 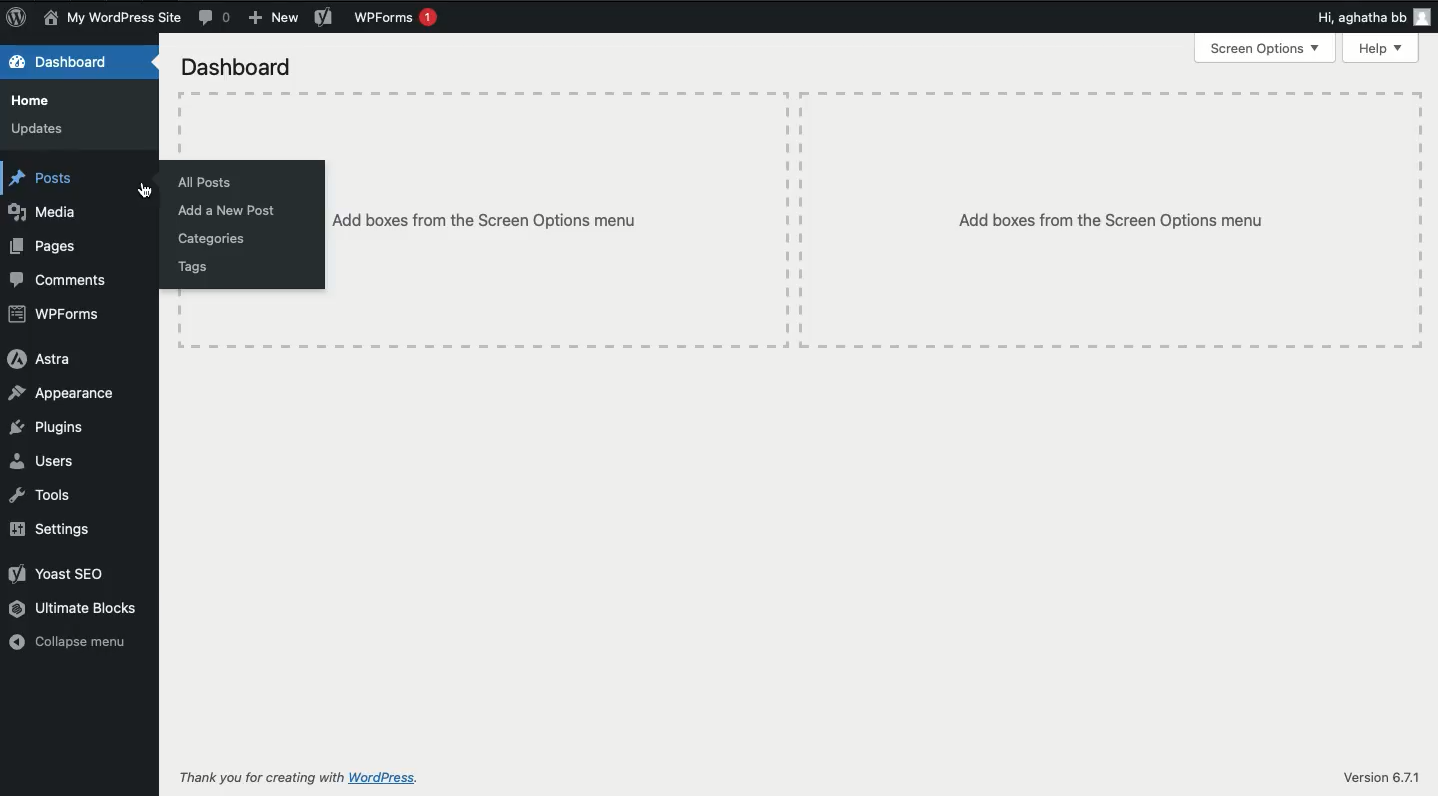 I want to click on WPForms, so click(x=58, y=315).